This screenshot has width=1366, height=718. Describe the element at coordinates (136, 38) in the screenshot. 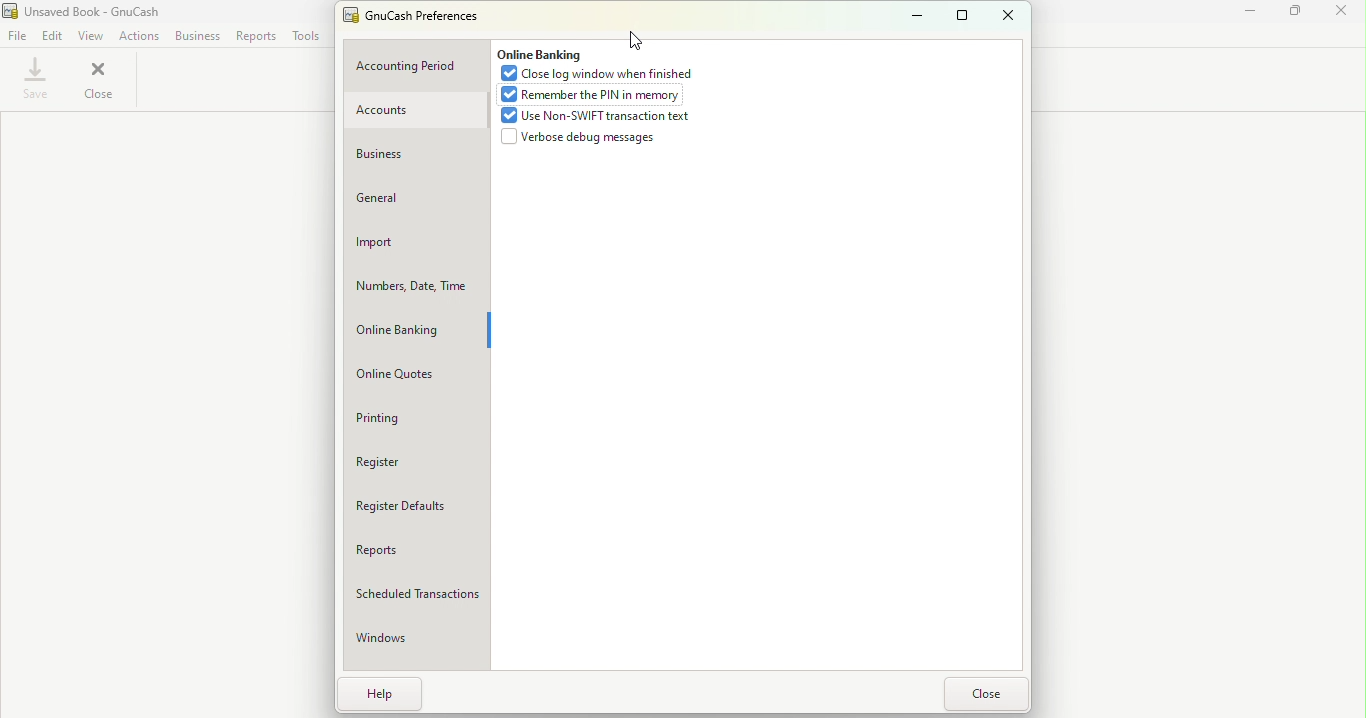

I see `Actions` at that location.